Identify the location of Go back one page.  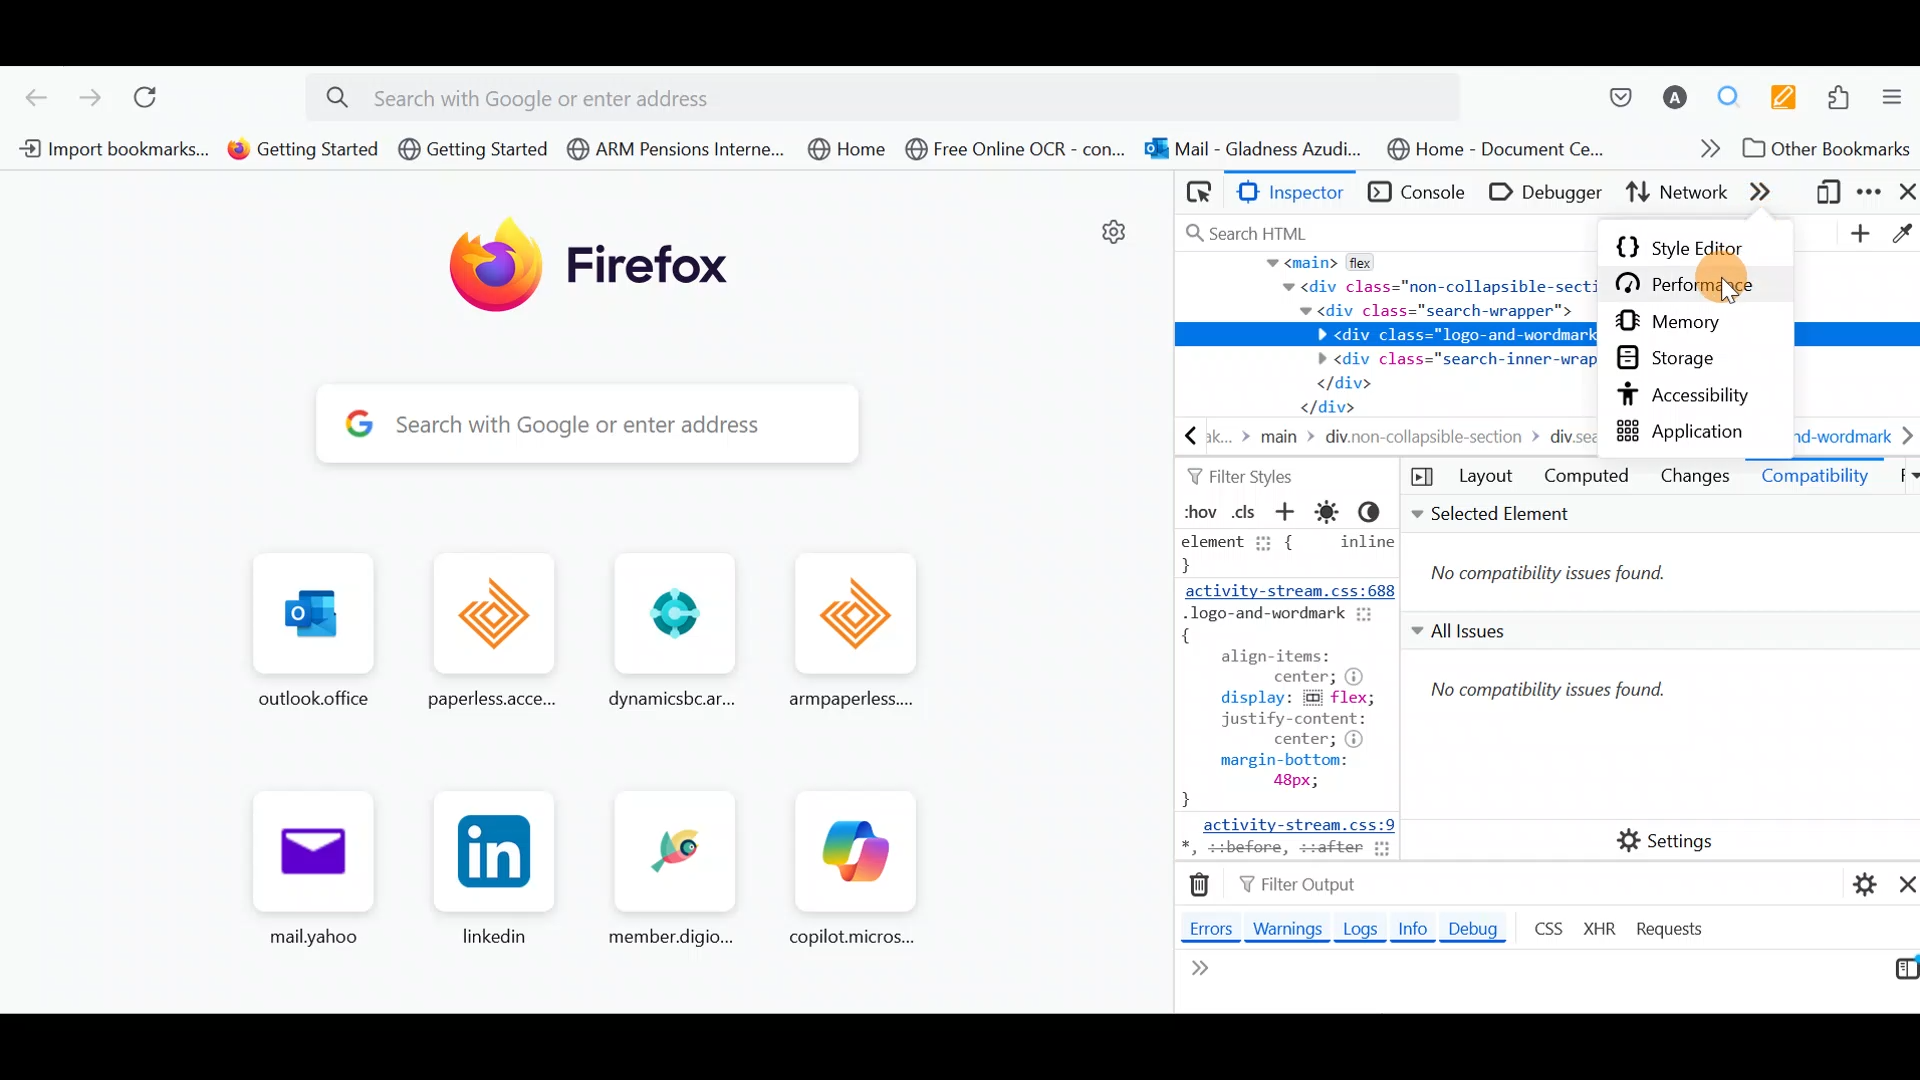
(29, 96).